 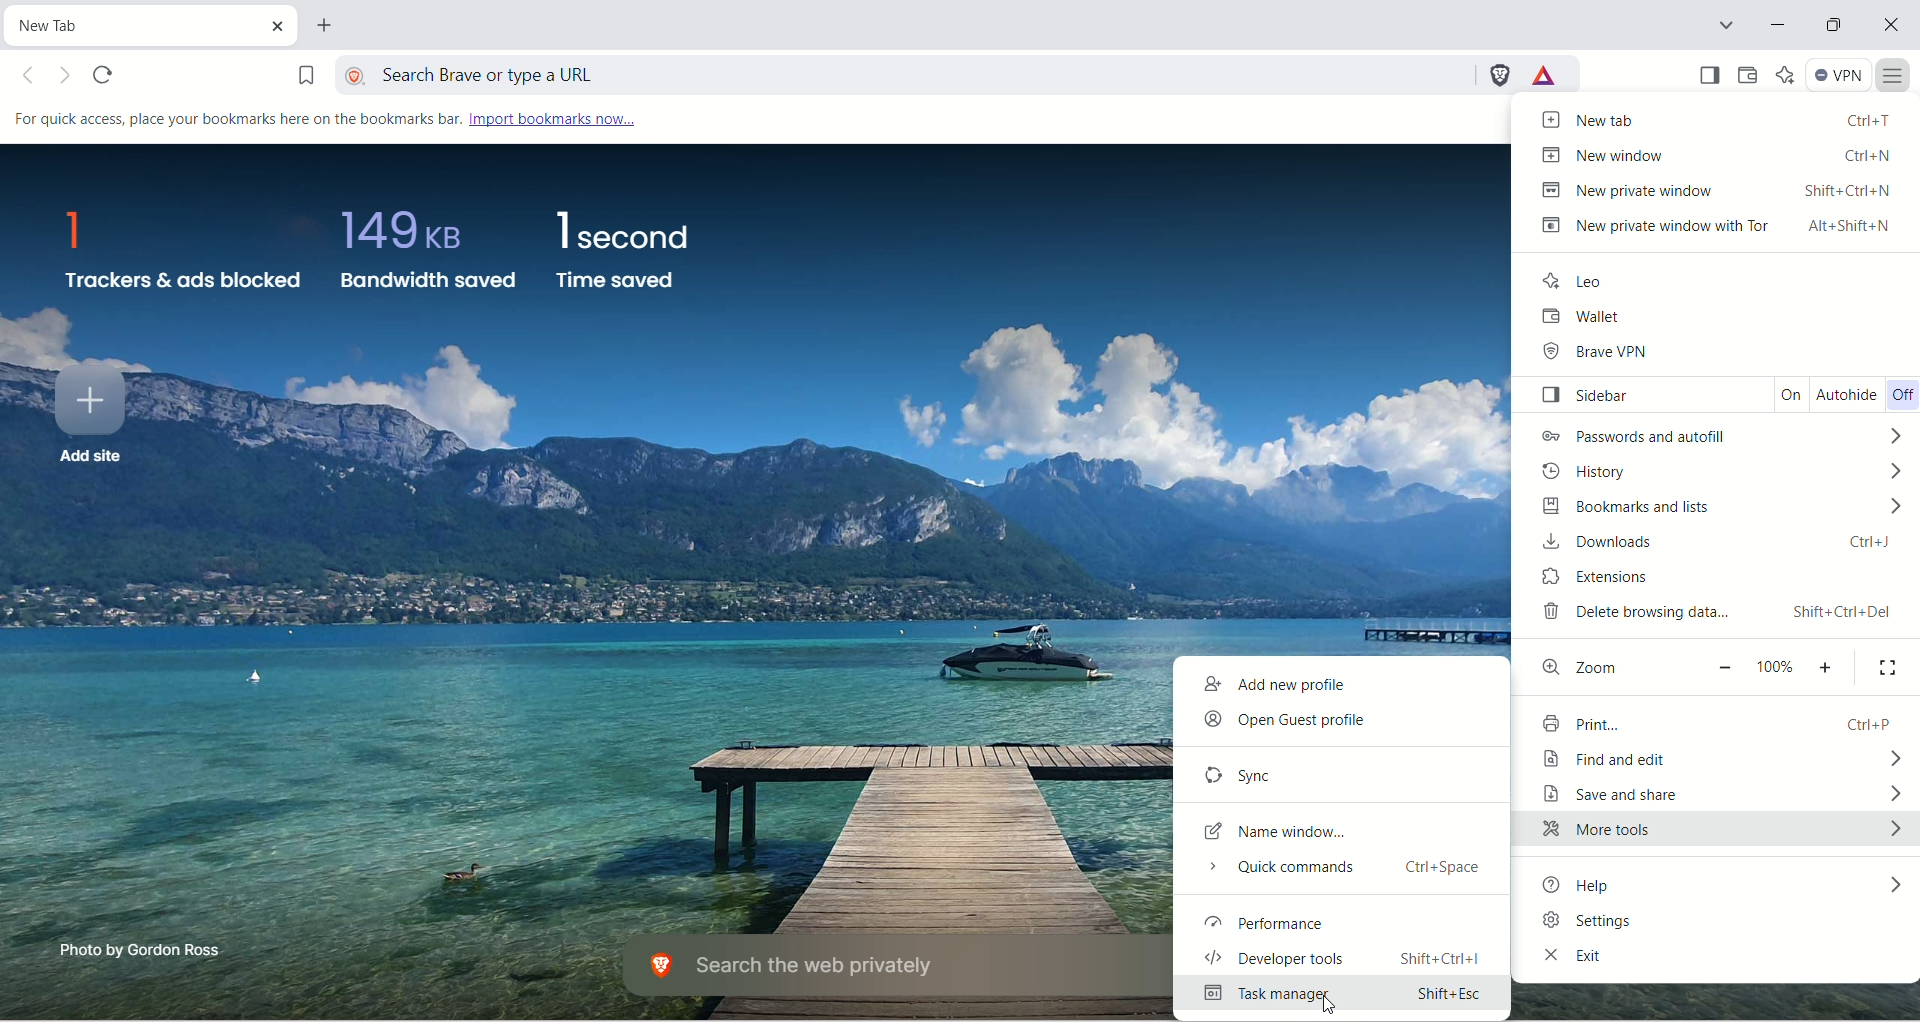 What do you see at coordinates (1546, 74) in the screenshot?
I see `rewards` at bounding box center [1546, 74].